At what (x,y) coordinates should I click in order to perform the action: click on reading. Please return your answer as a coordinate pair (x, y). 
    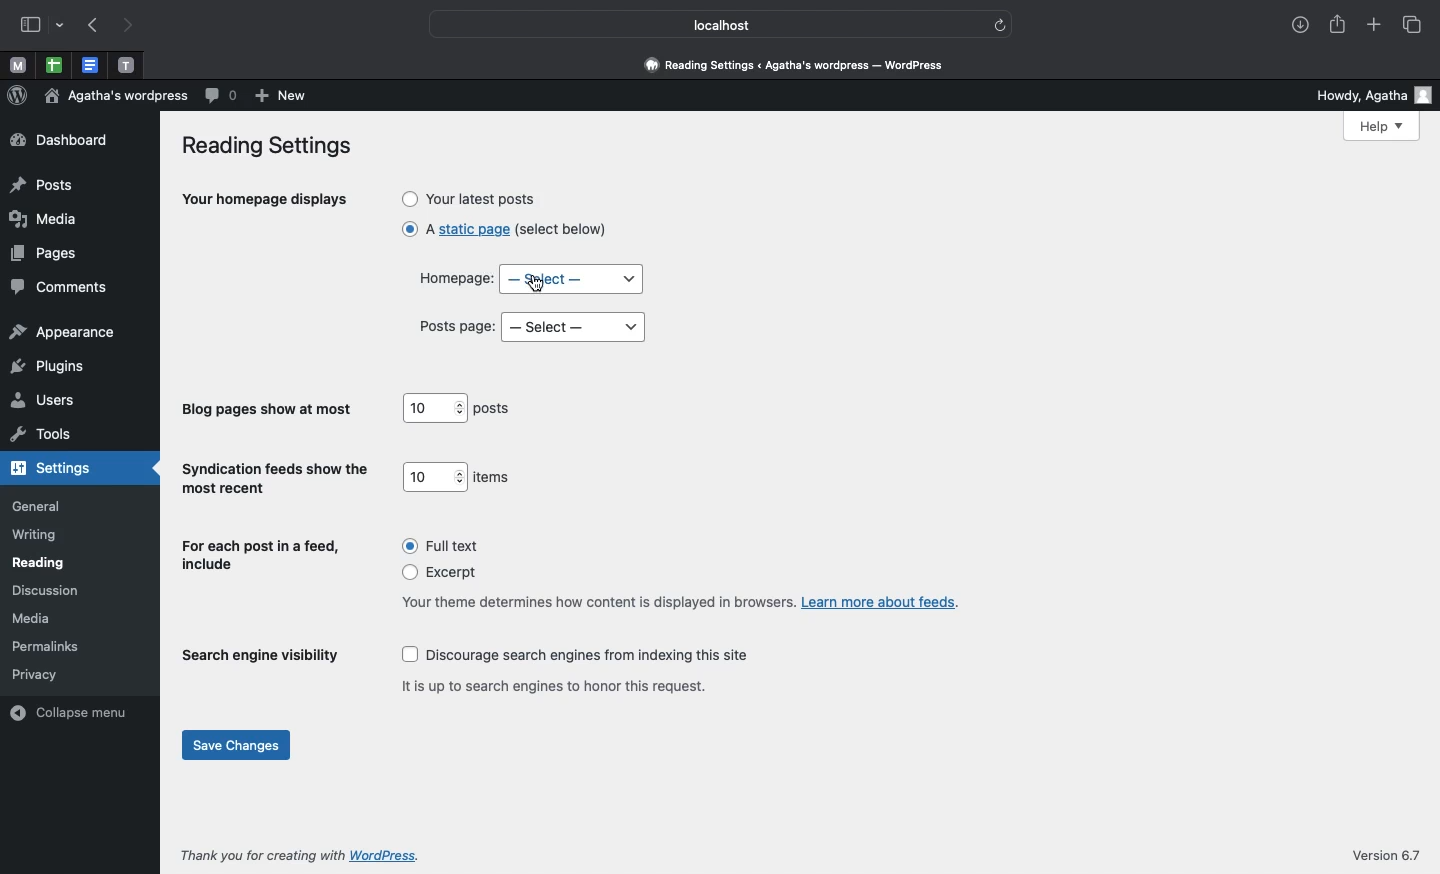
    Looking at the image, I should click on (40, 563).